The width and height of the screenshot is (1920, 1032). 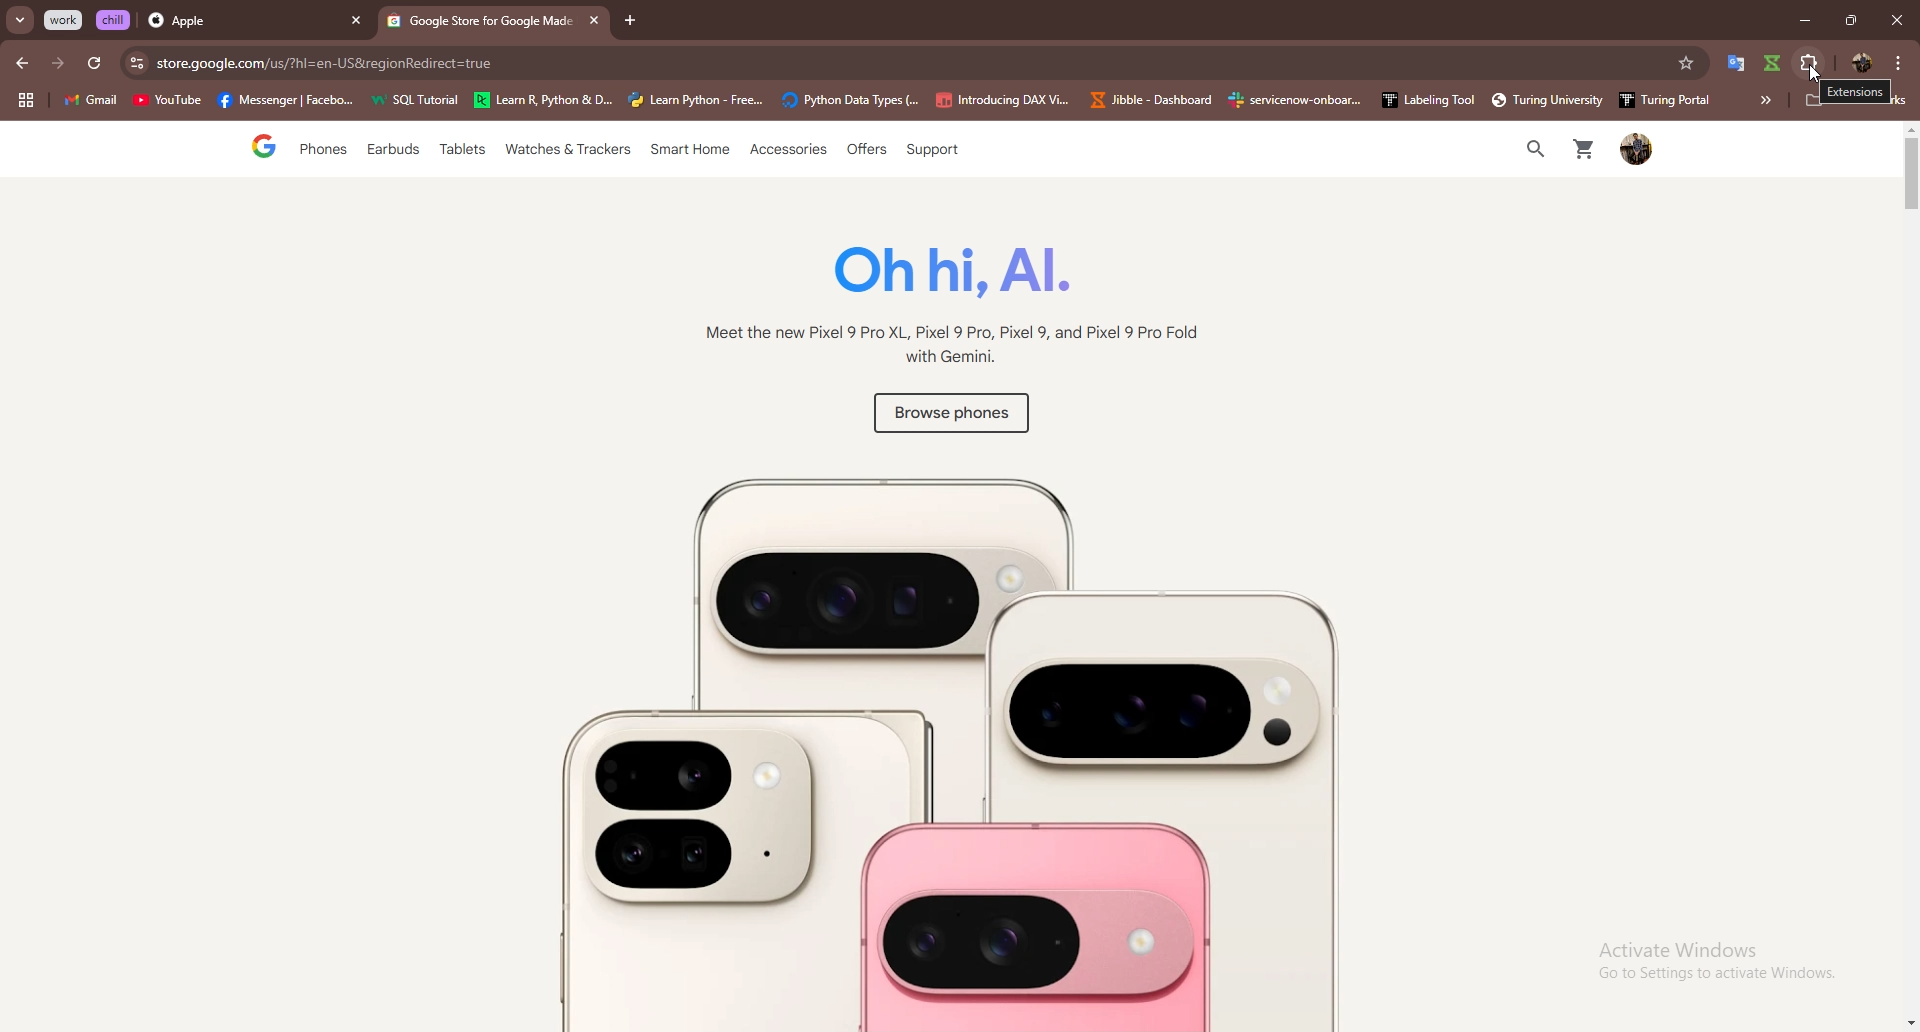 I want to click on close tab, so click(x=356, y=22).